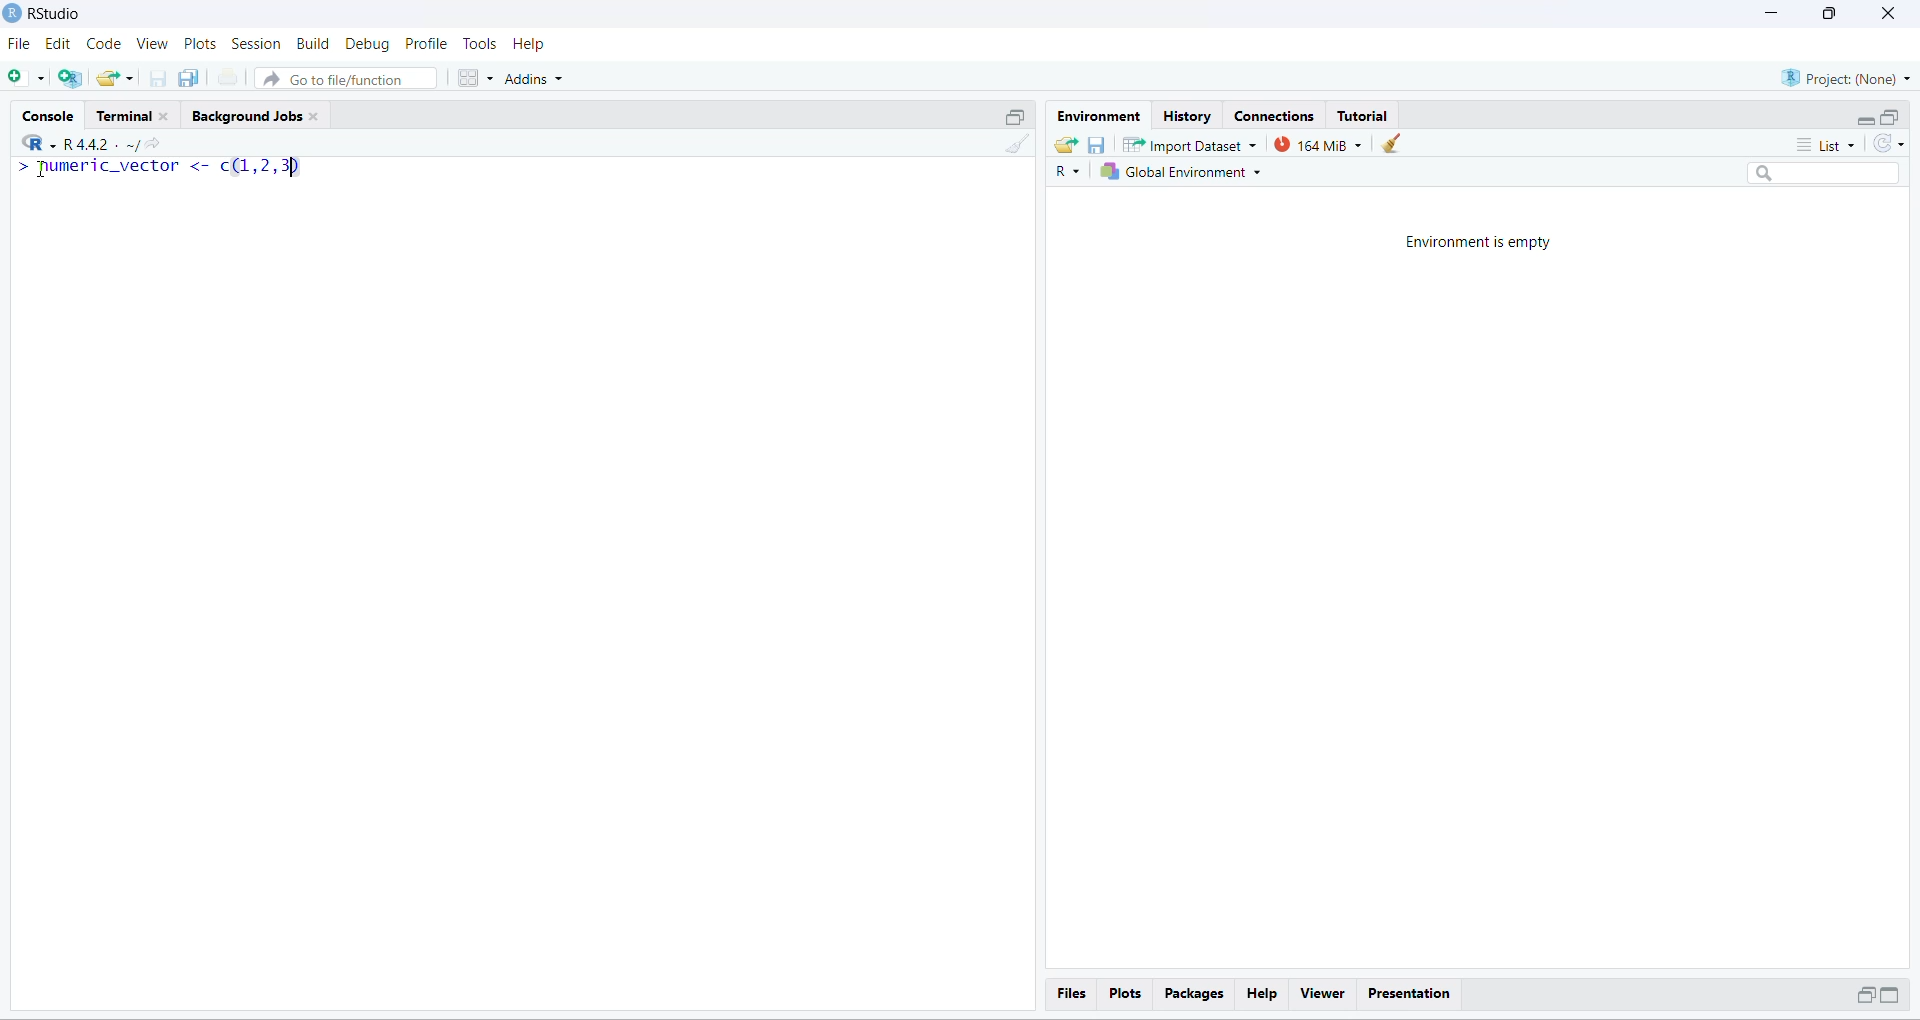 This screenshot has height=1020, width=1920. I want to click on File, so click(20, 45).